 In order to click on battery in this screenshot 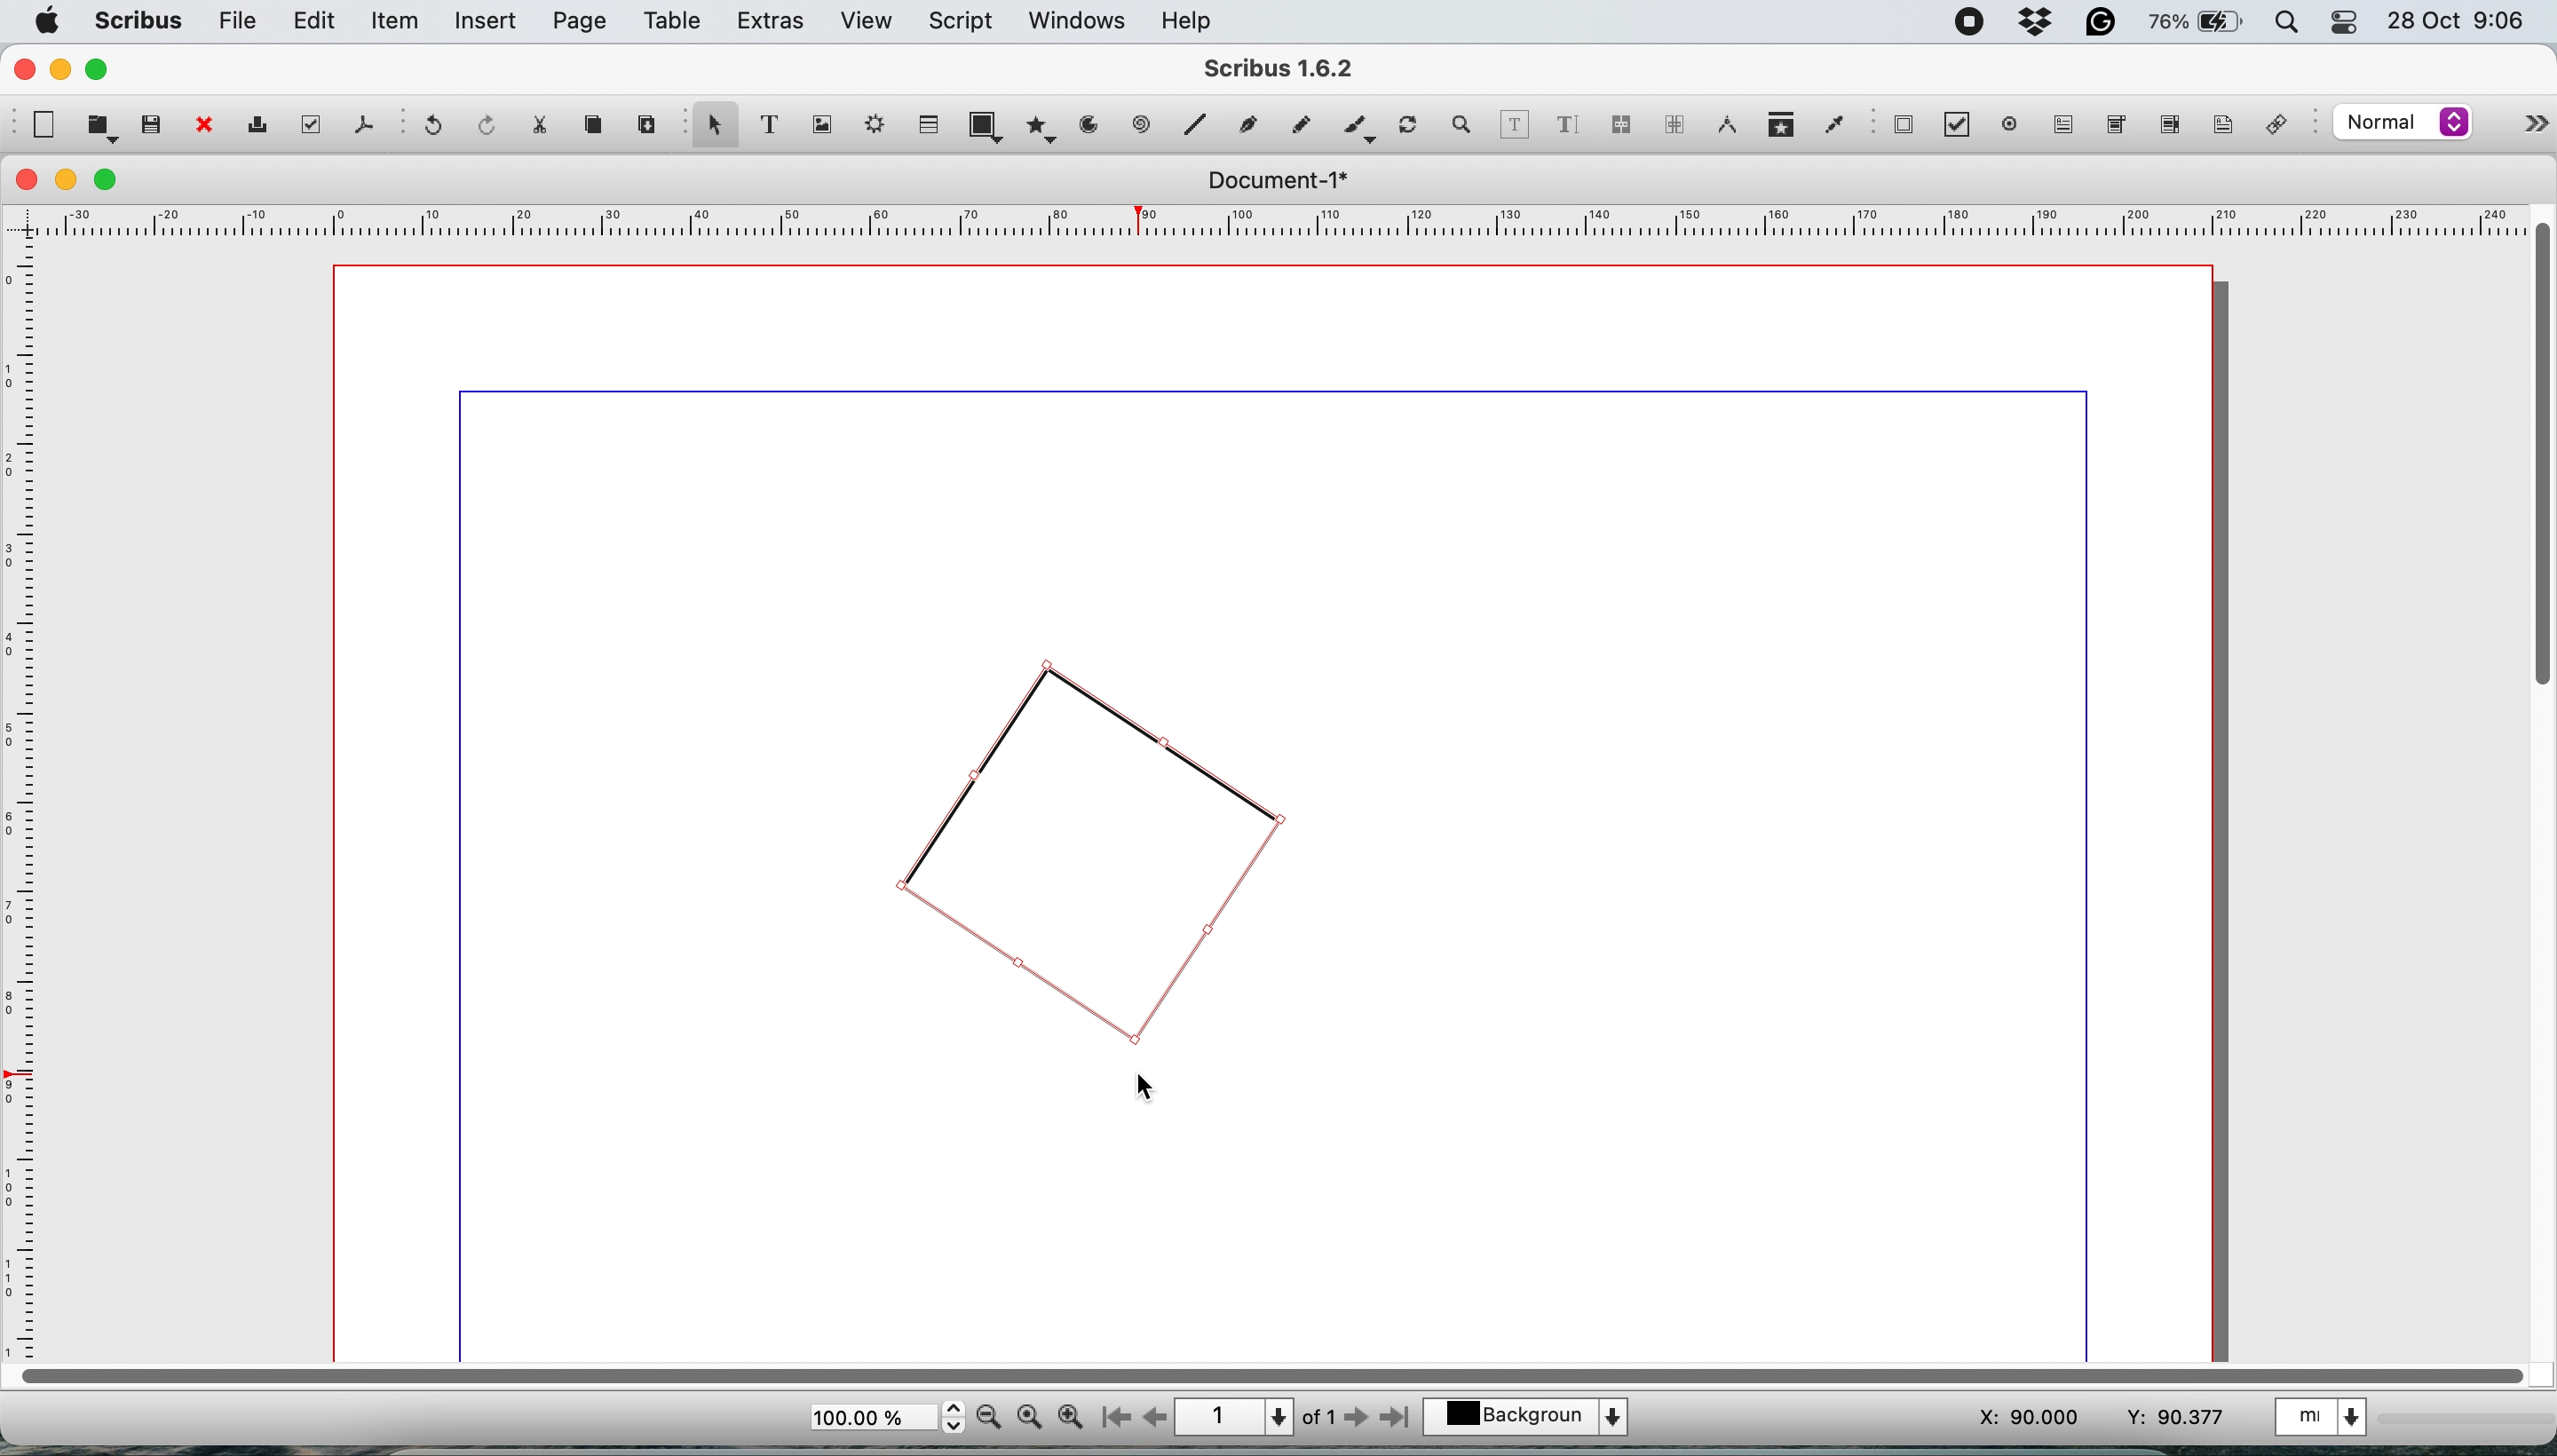, I will do `click(2192, 24)`.